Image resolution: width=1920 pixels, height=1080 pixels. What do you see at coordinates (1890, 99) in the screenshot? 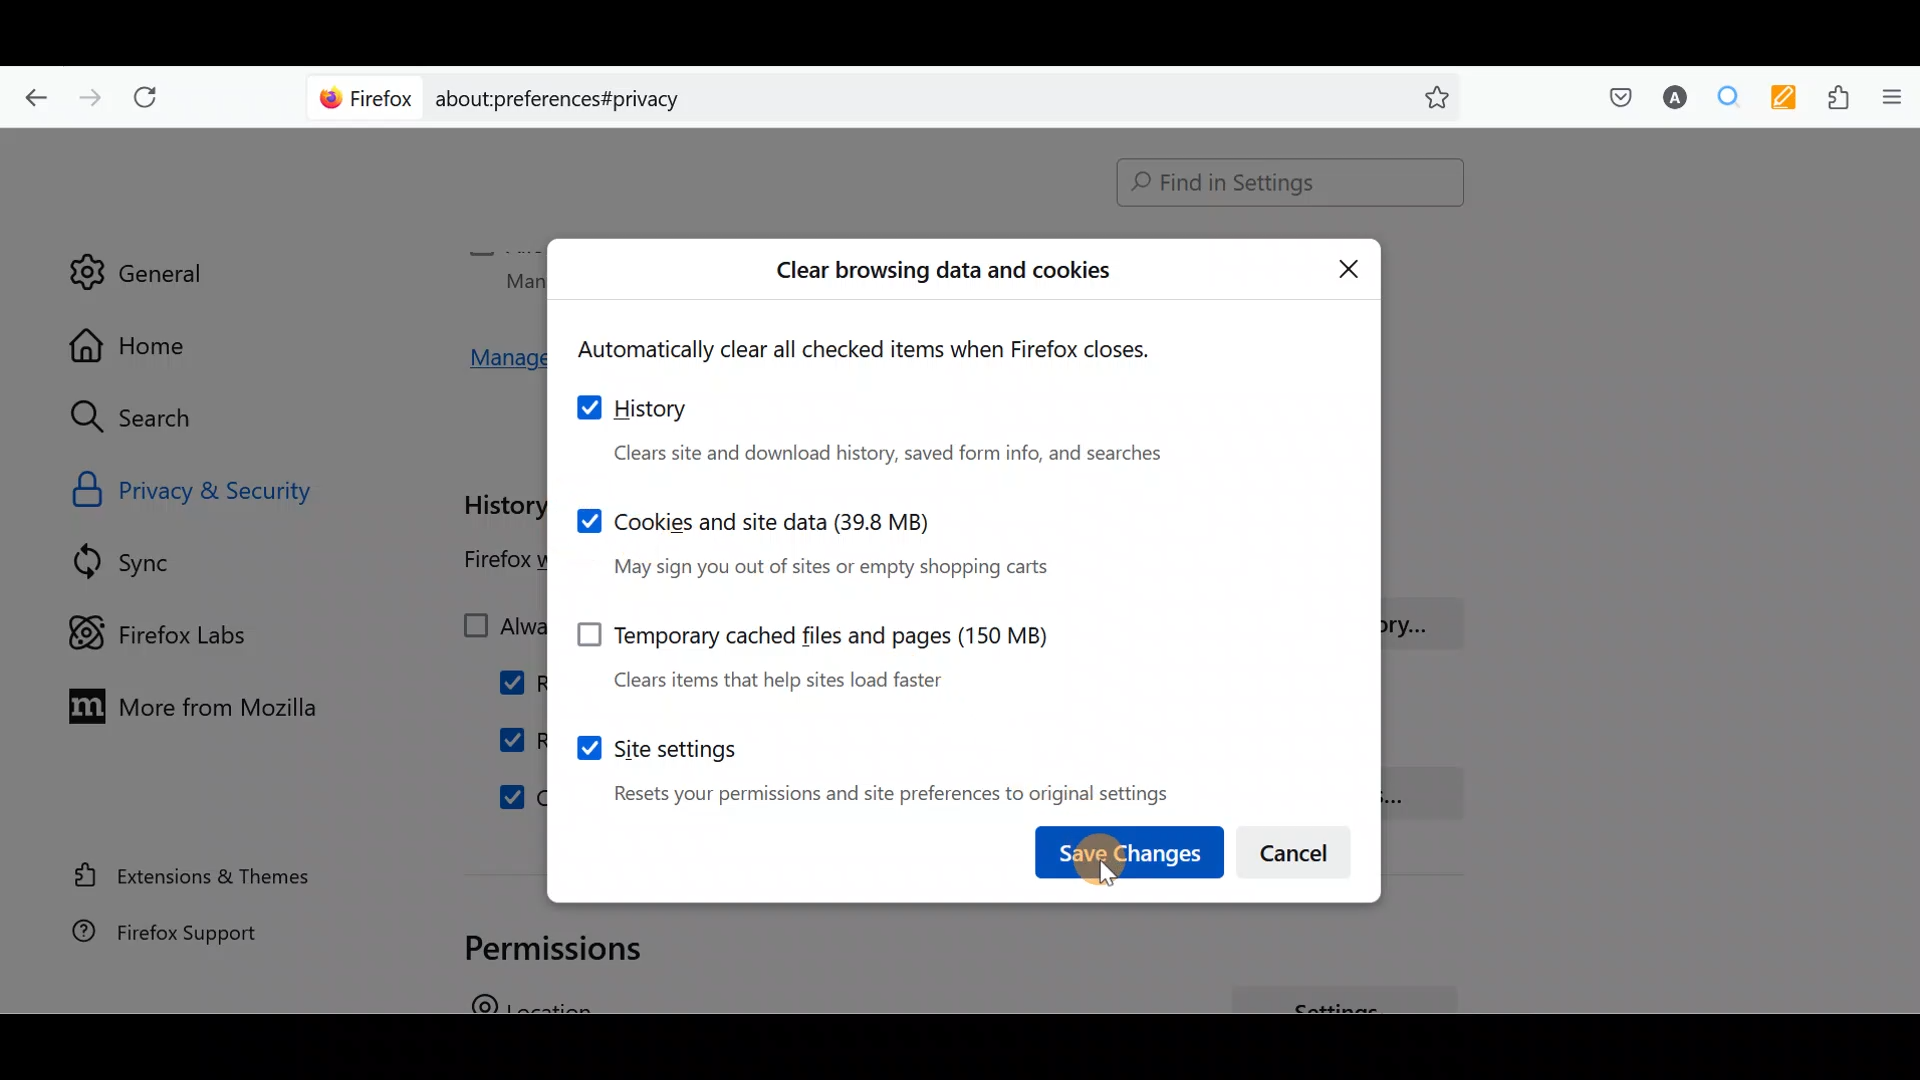
I see `Open application menu` at bounding box center [1890, 99].